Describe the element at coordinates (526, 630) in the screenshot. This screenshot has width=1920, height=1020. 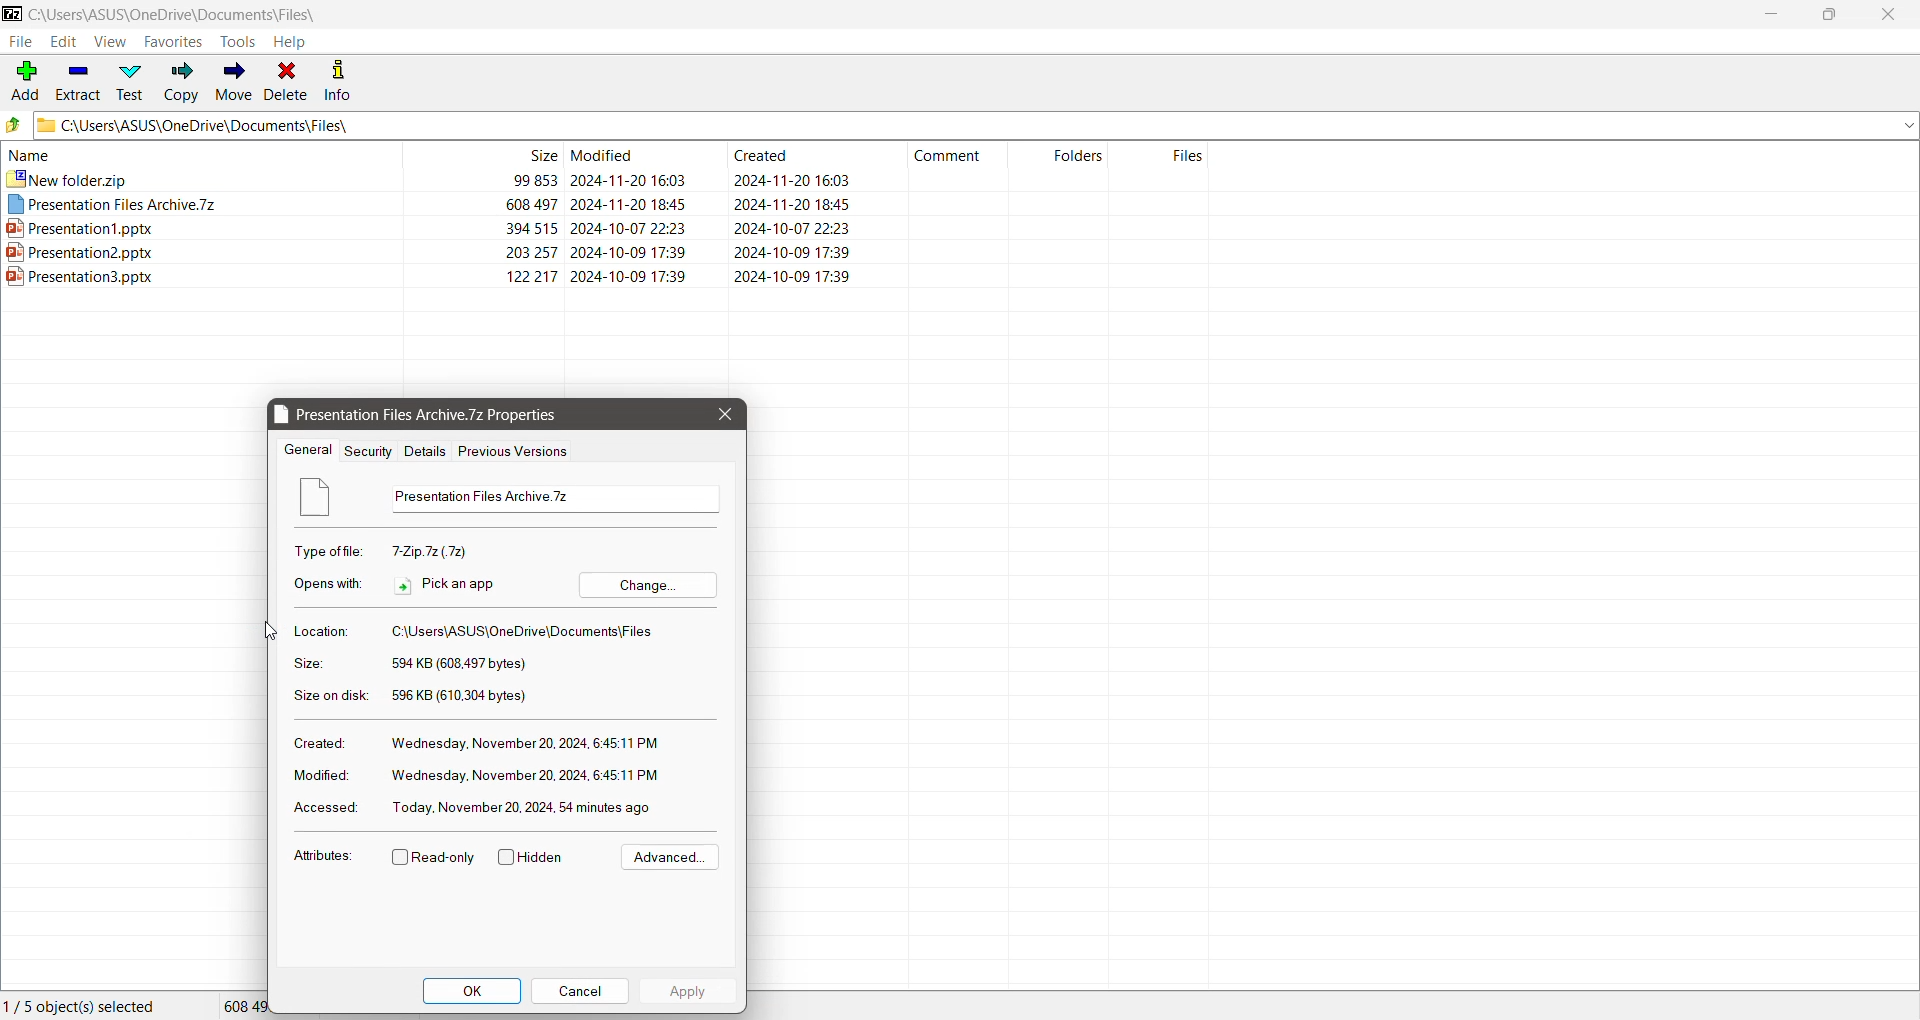
I see `File Location` at that location.